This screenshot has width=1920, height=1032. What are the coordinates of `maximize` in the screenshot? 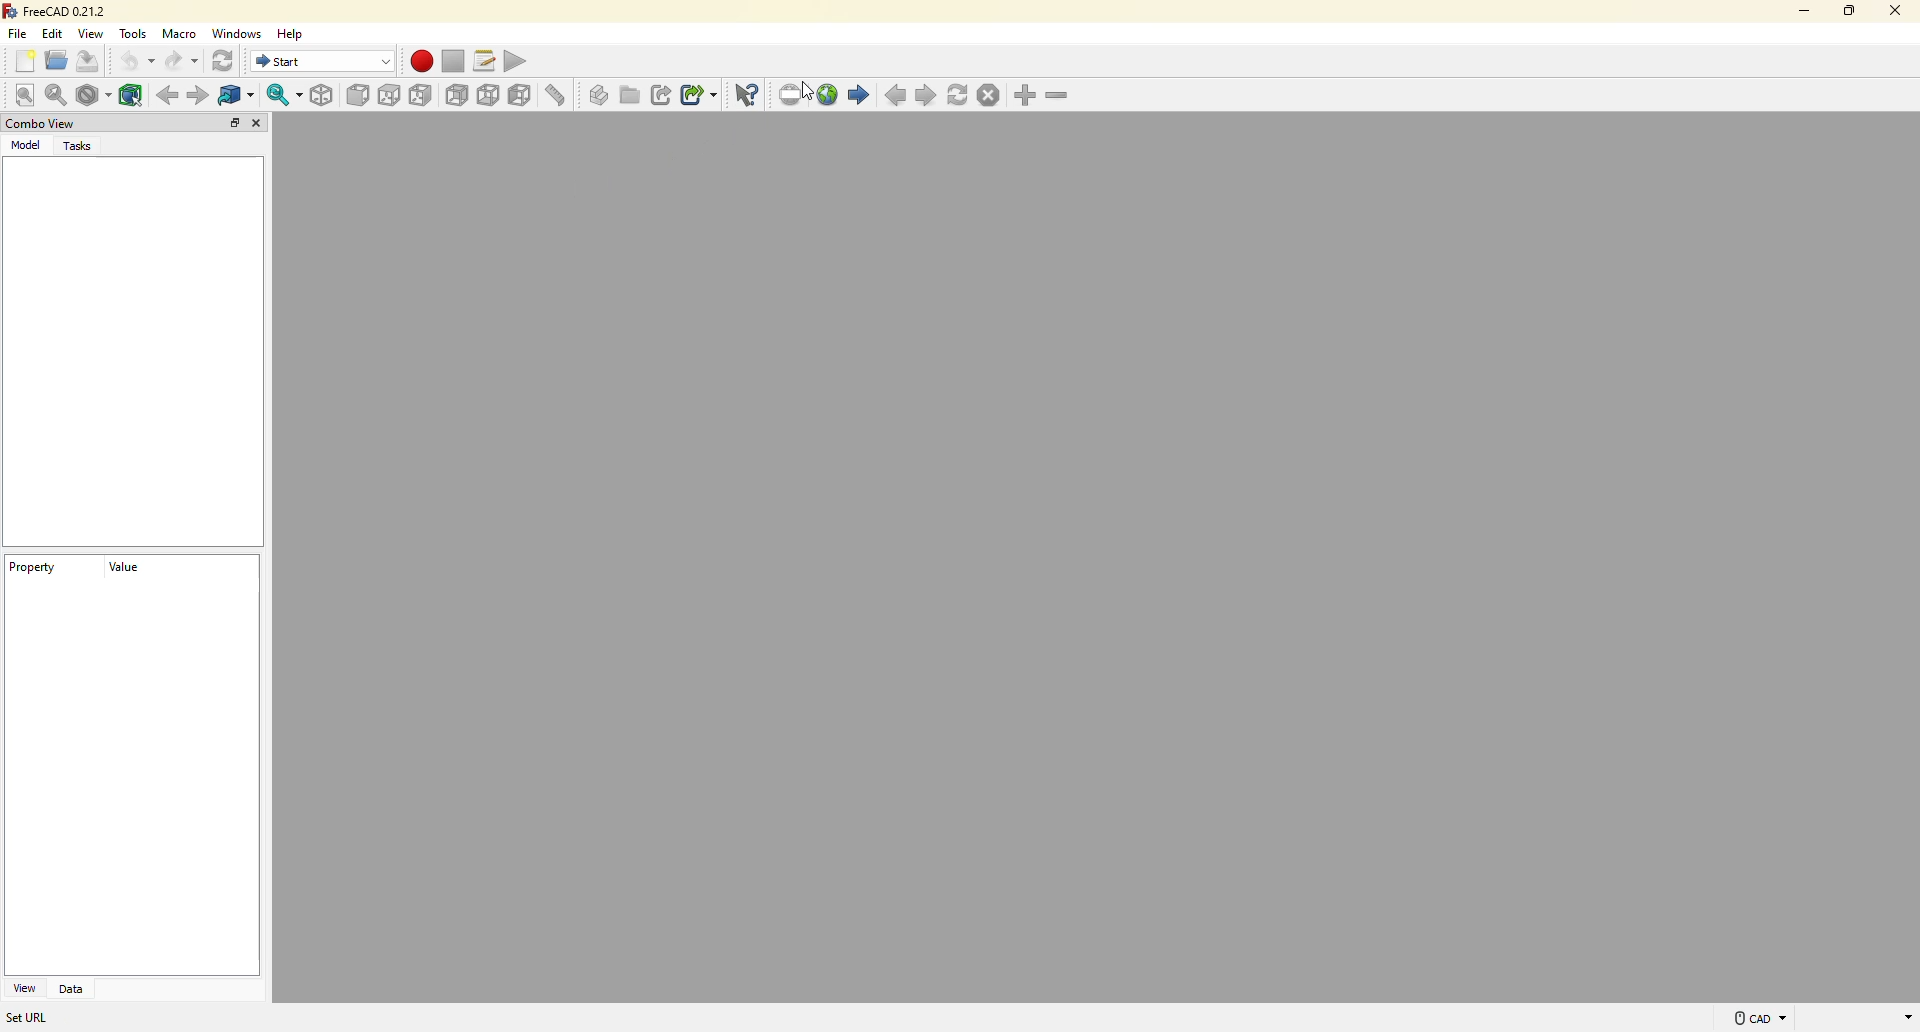 It's located at (1848, 10).